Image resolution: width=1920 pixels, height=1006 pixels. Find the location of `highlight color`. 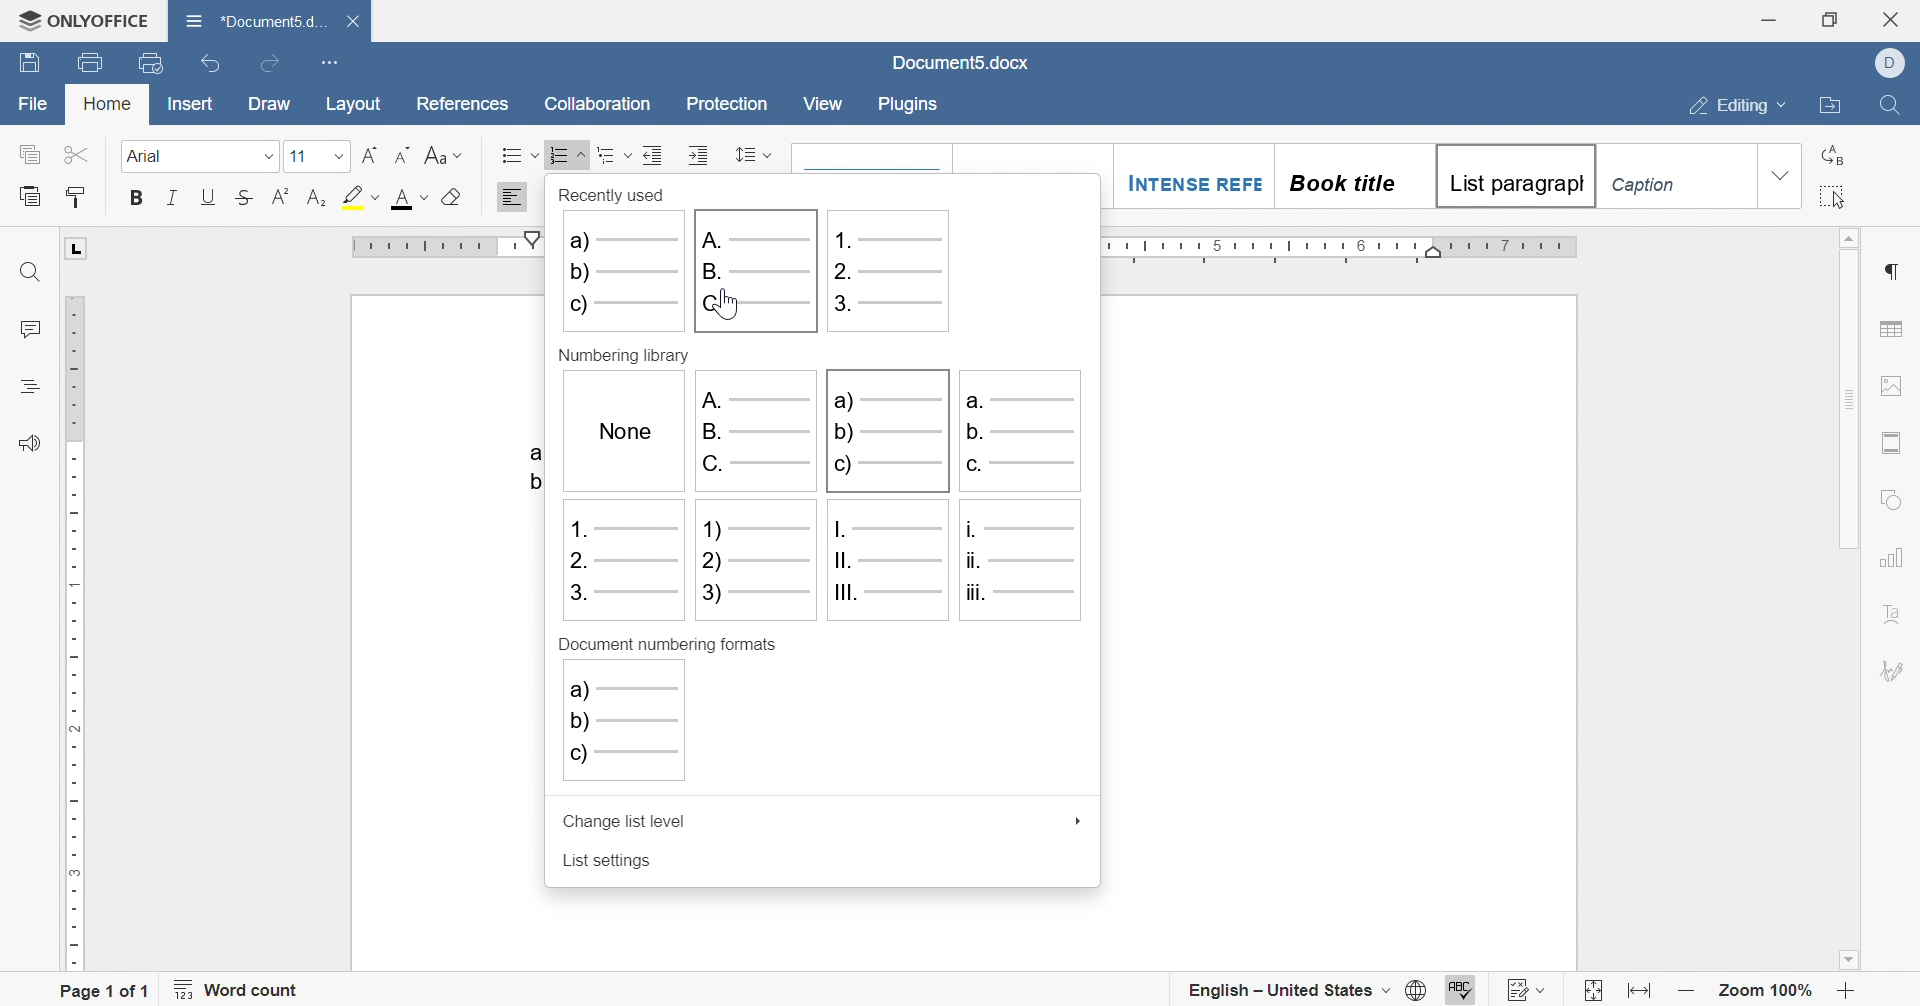

highlight color is located at coordinates (363, 196).